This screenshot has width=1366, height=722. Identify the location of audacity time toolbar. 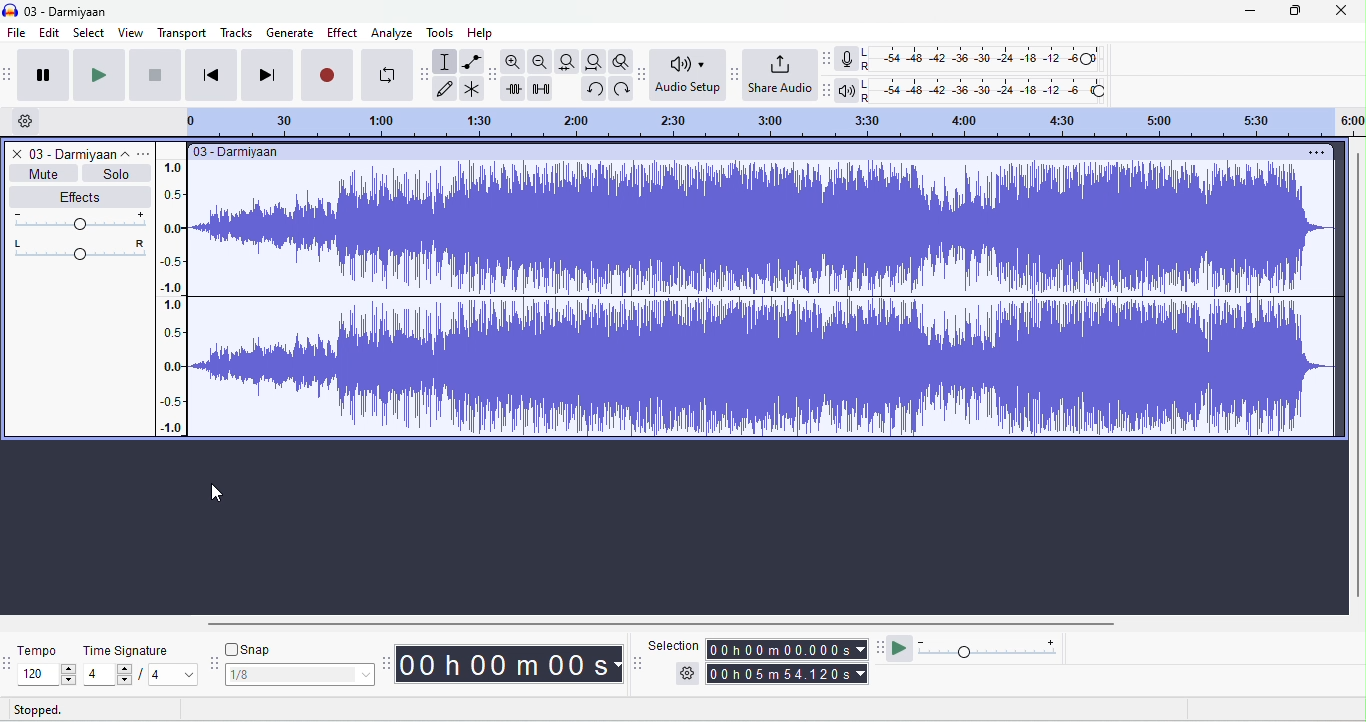
(391, 660).